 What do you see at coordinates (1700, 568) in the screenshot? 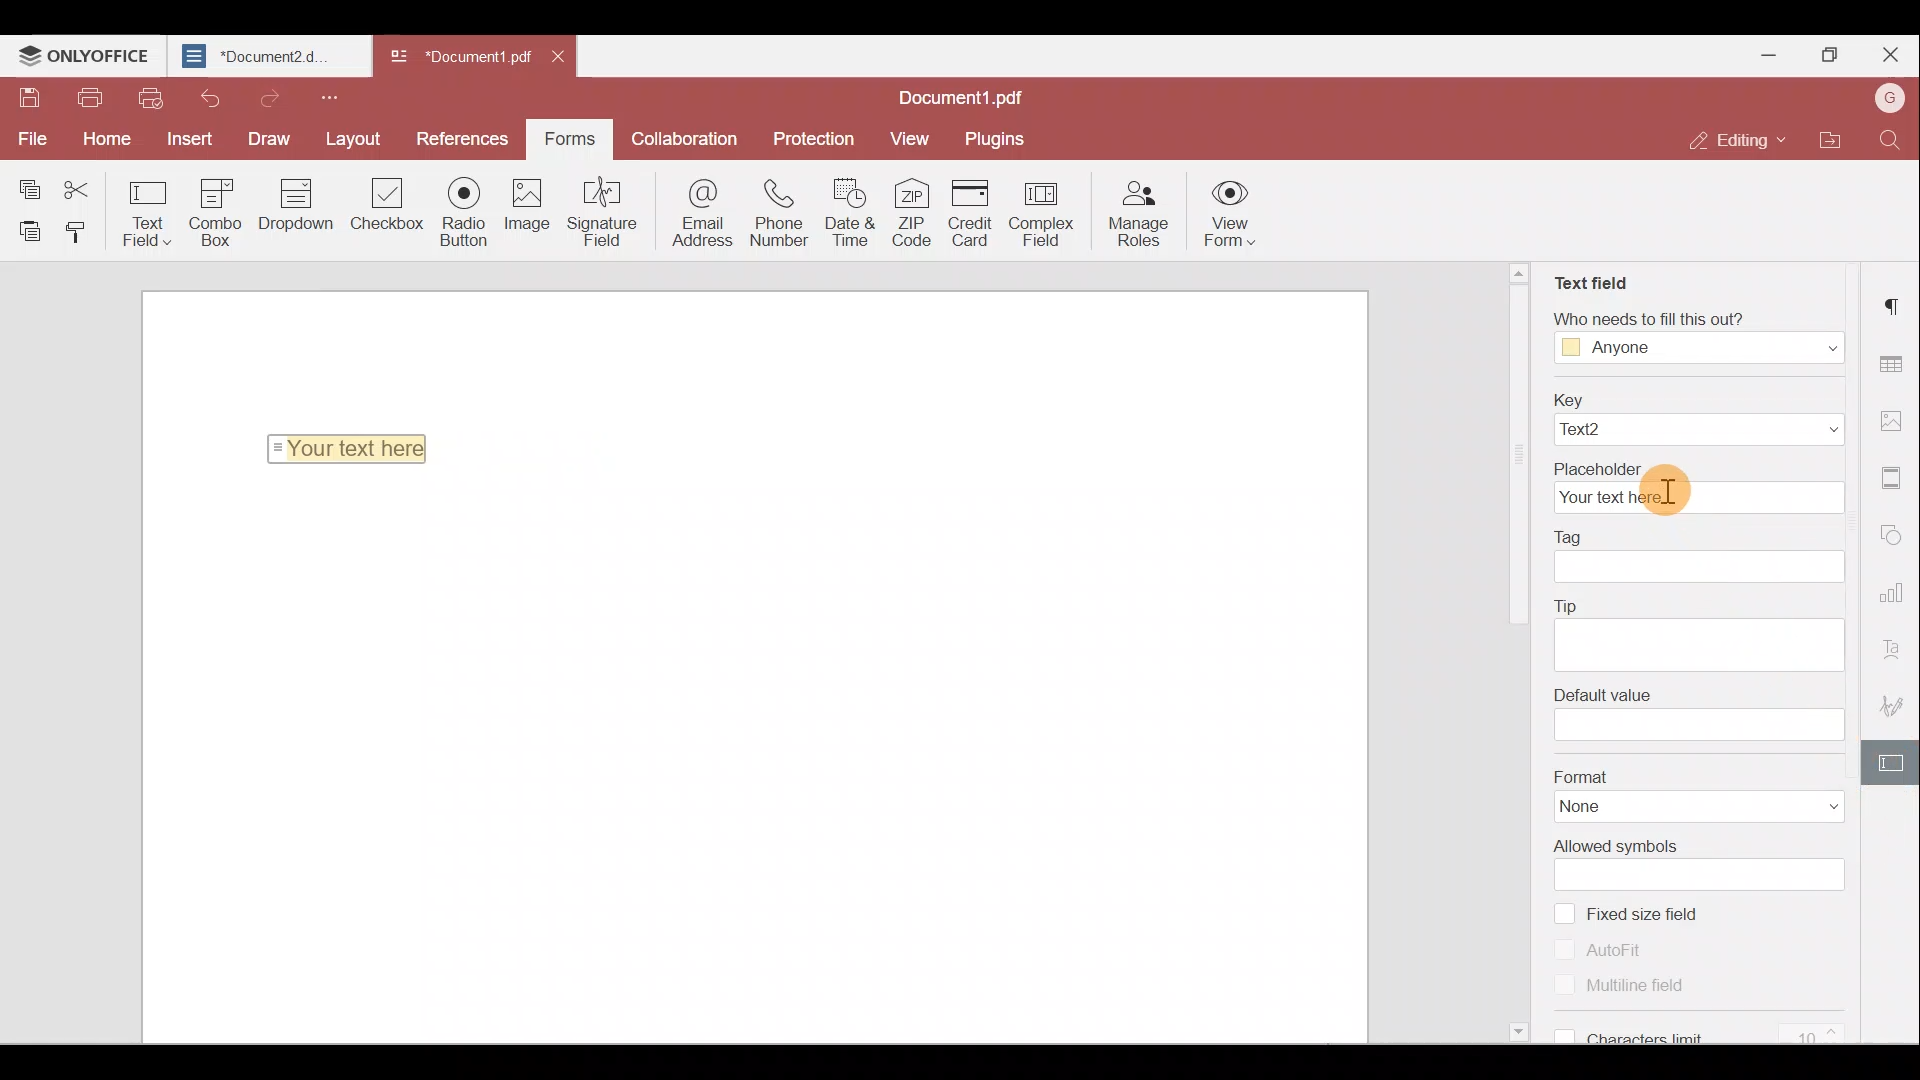
I see `tag field` at bounding box center [1700, 568].